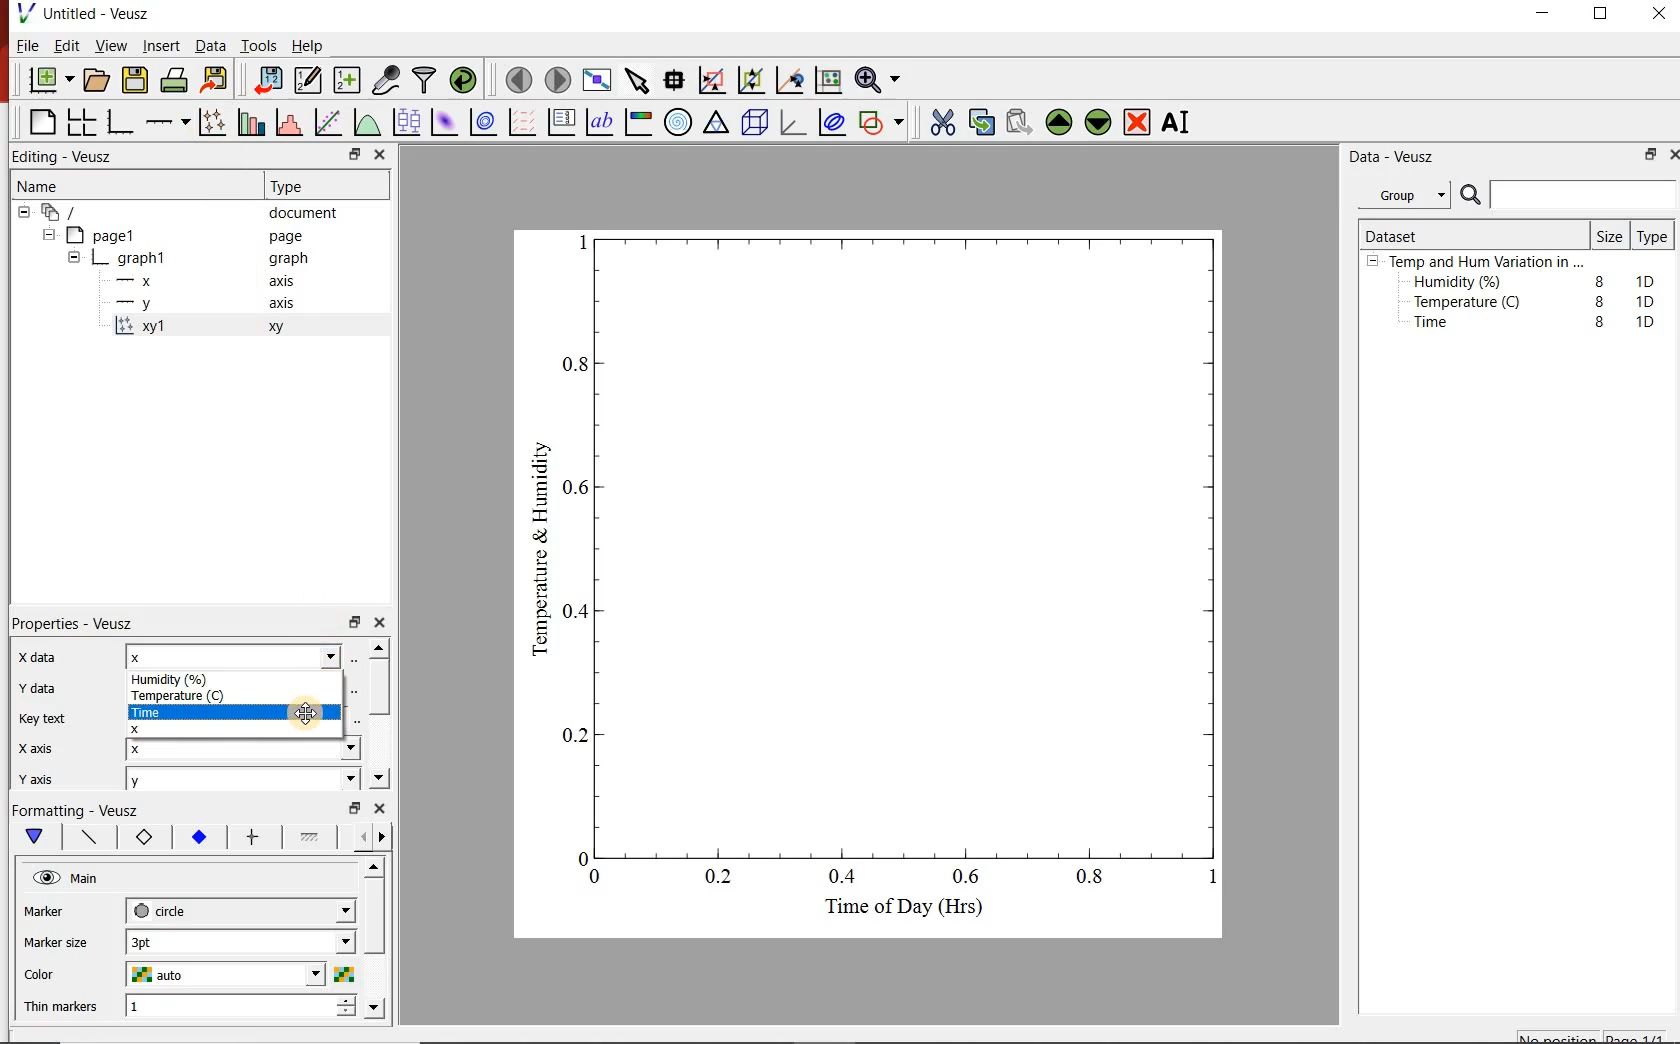  I want to click on axis, so click(288, 283).